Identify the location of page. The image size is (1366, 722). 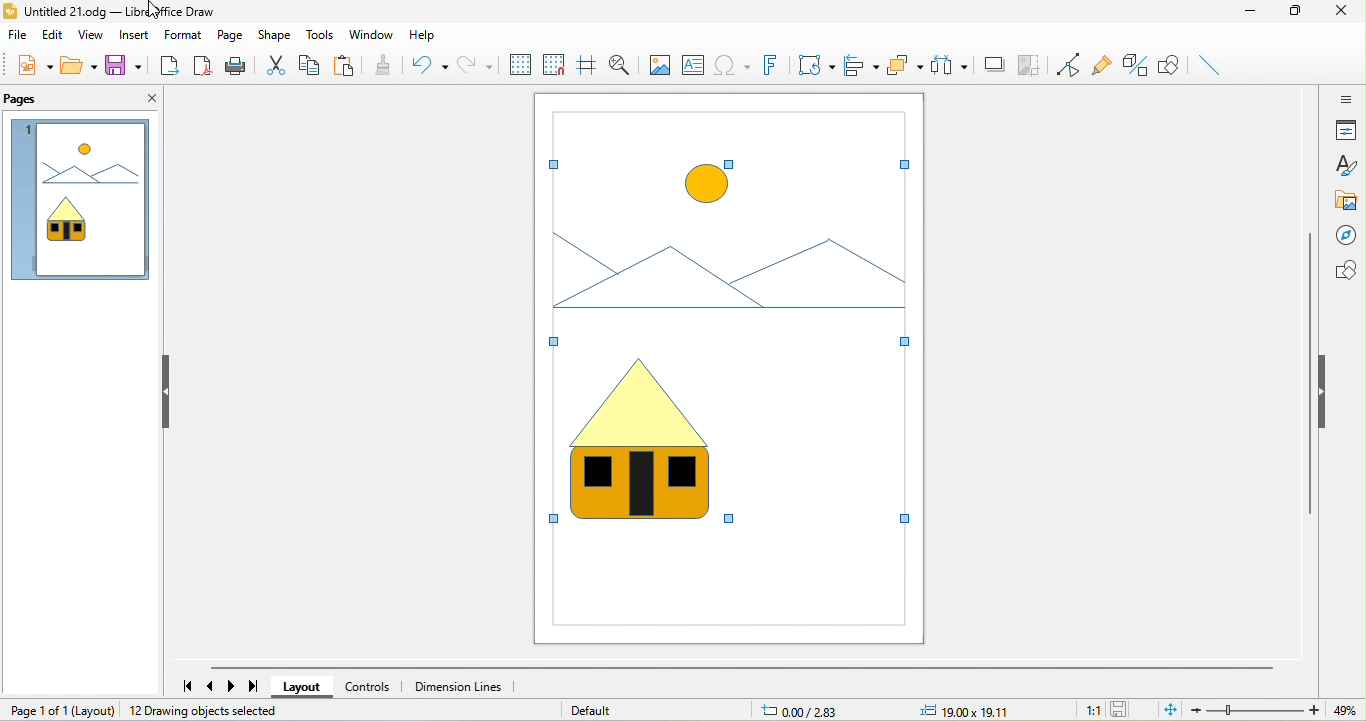
(231, 35).